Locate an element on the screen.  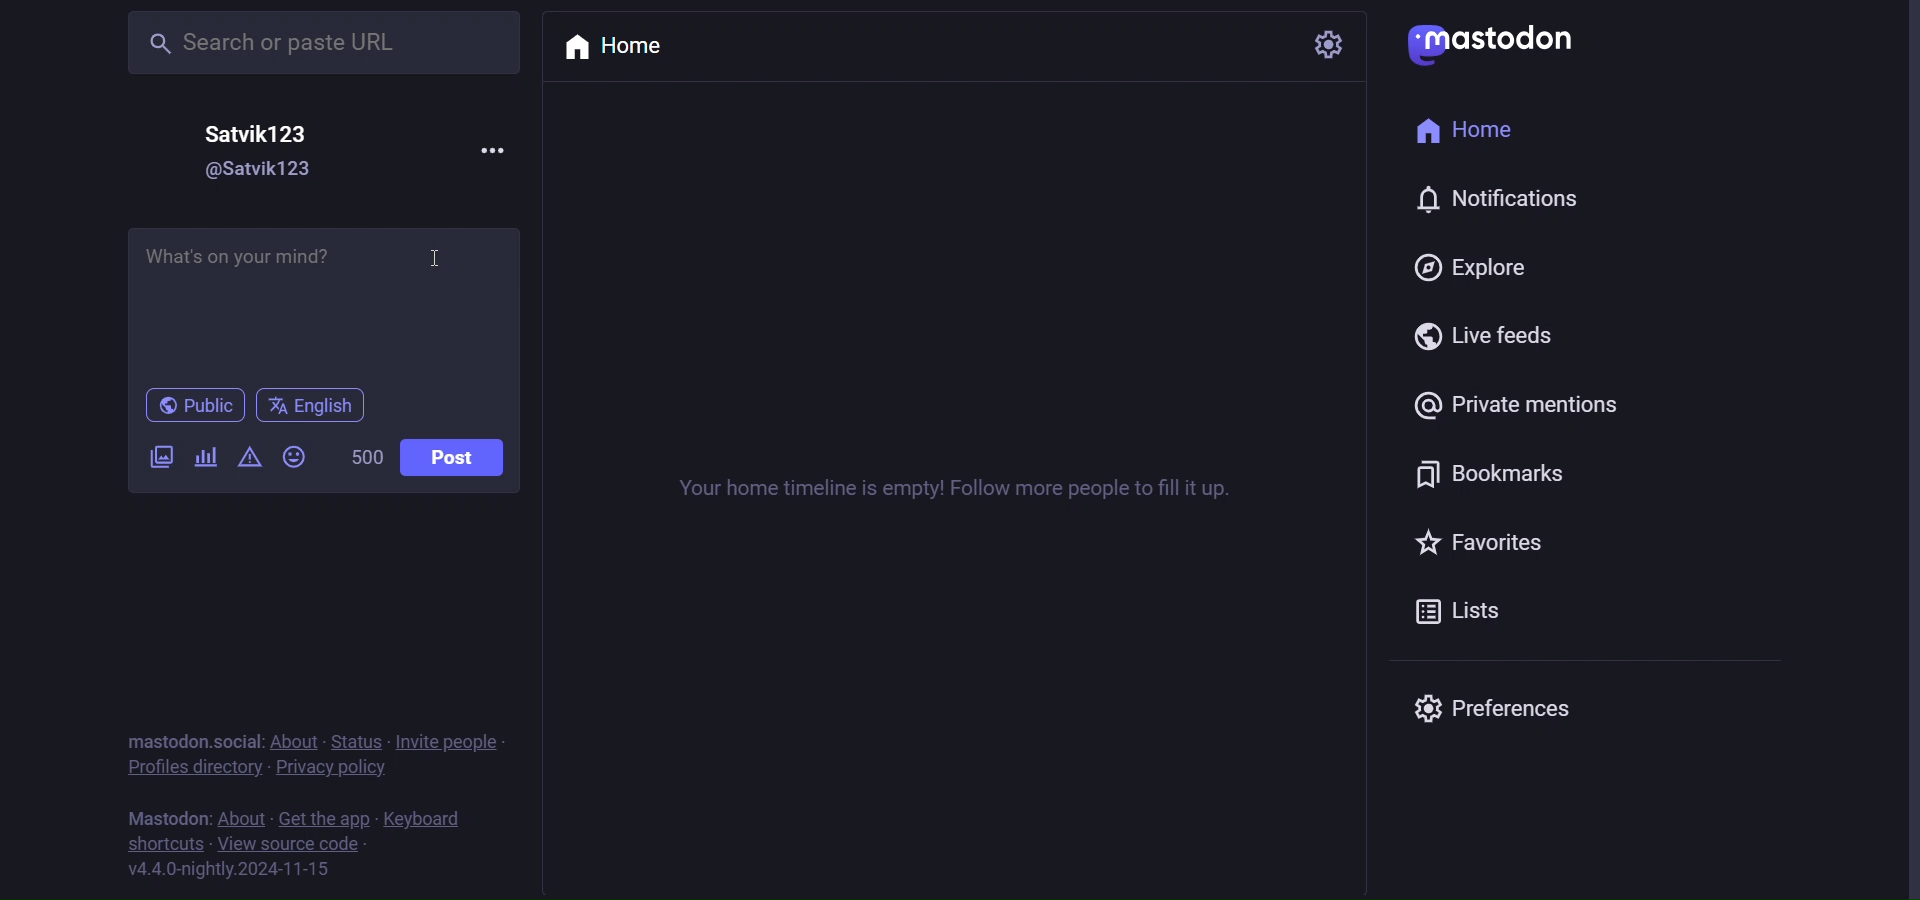
english is located at coordinates (309, 406).